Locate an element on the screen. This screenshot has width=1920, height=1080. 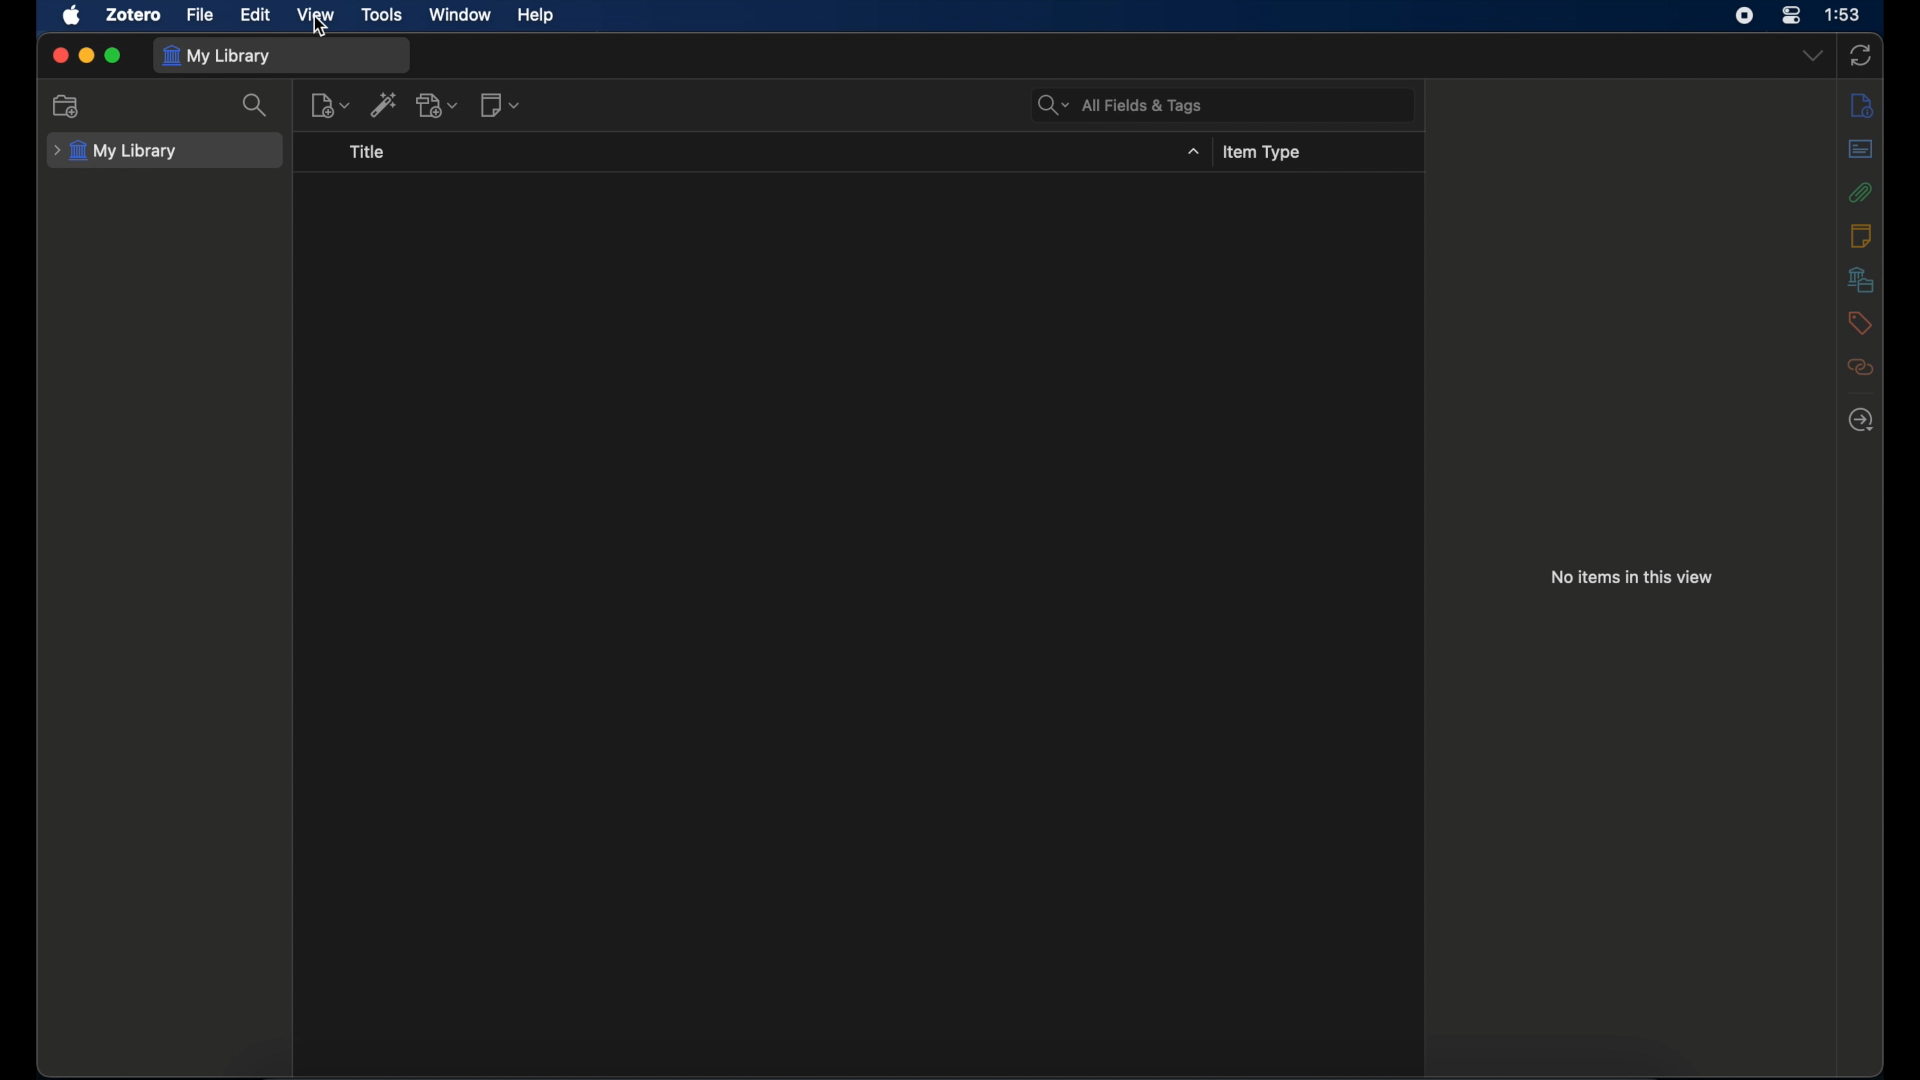
maximize is located at coordinates (114, 55).